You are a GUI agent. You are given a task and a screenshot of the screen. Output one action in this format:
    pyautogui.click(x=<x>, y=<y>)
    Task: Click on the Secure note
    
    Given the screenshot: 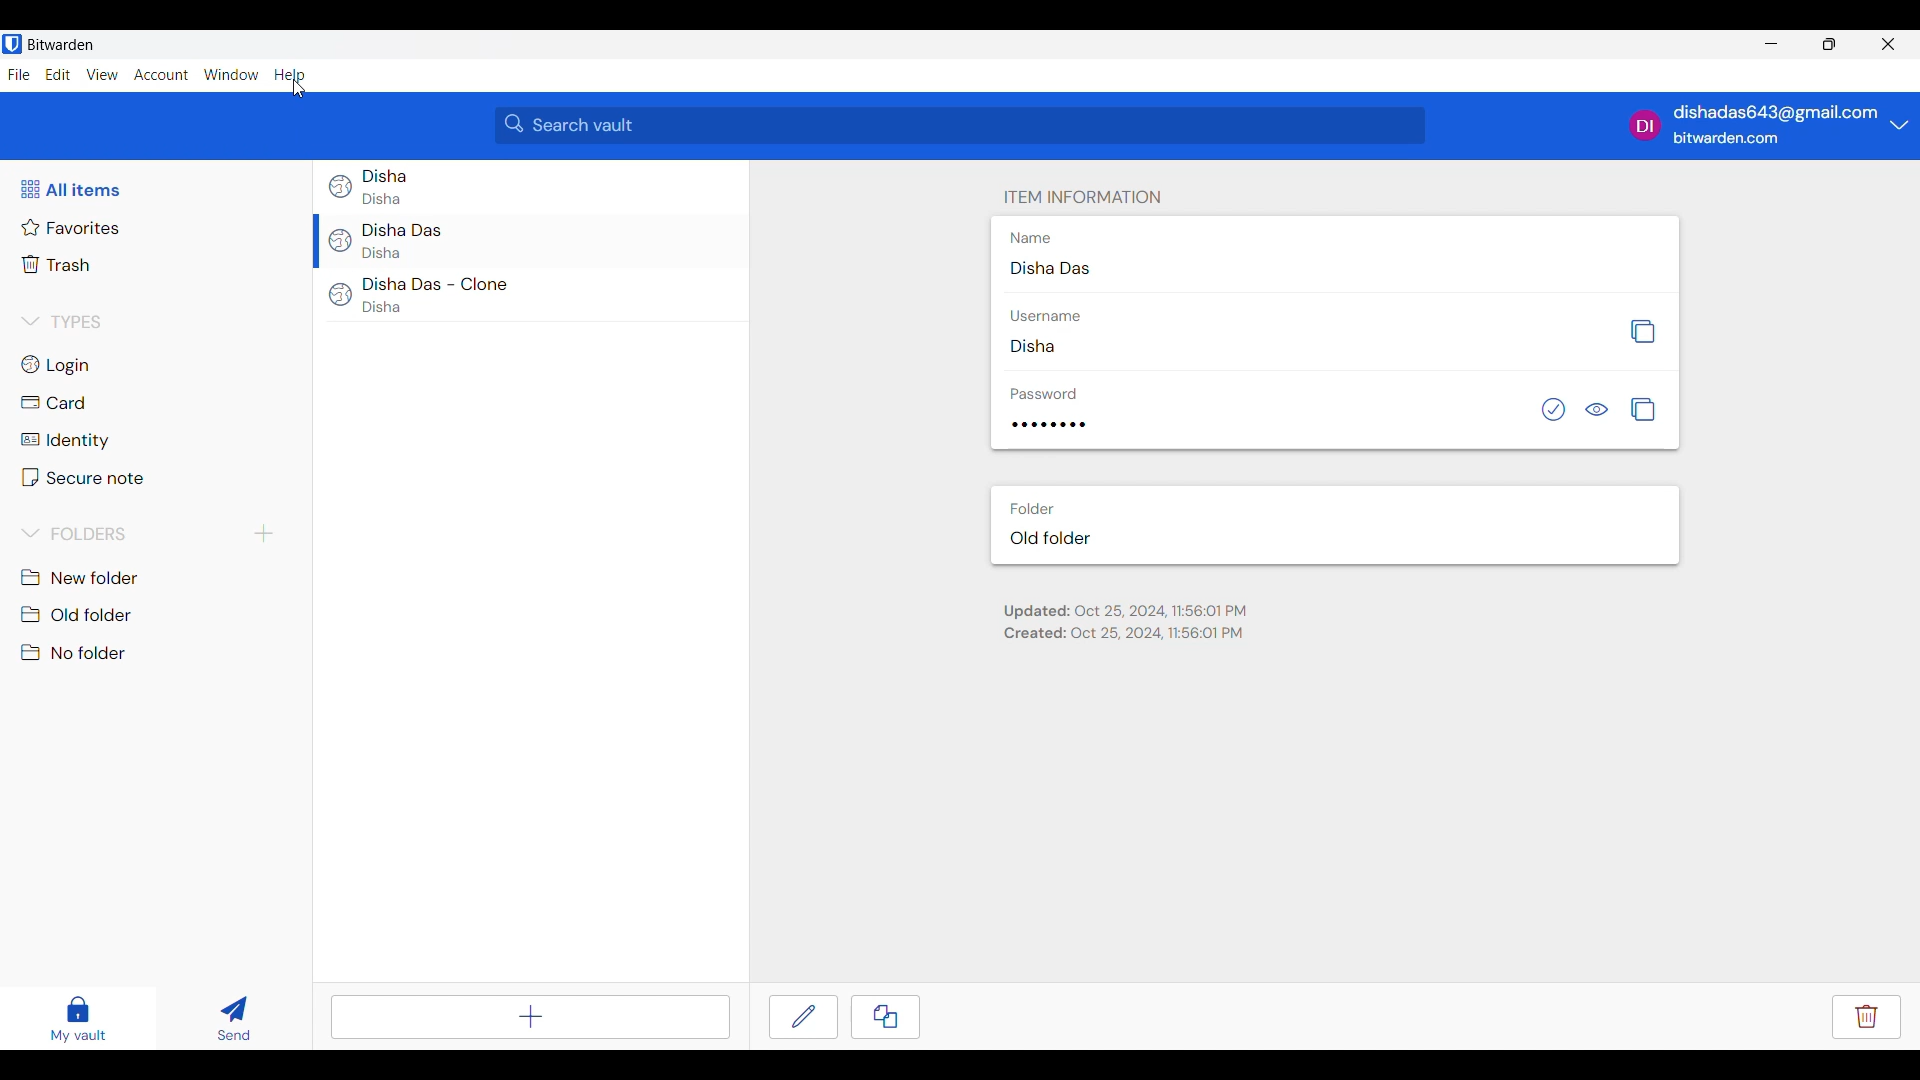 What is the action you would take?
    pyautogui.click(x=83, y=477)
    